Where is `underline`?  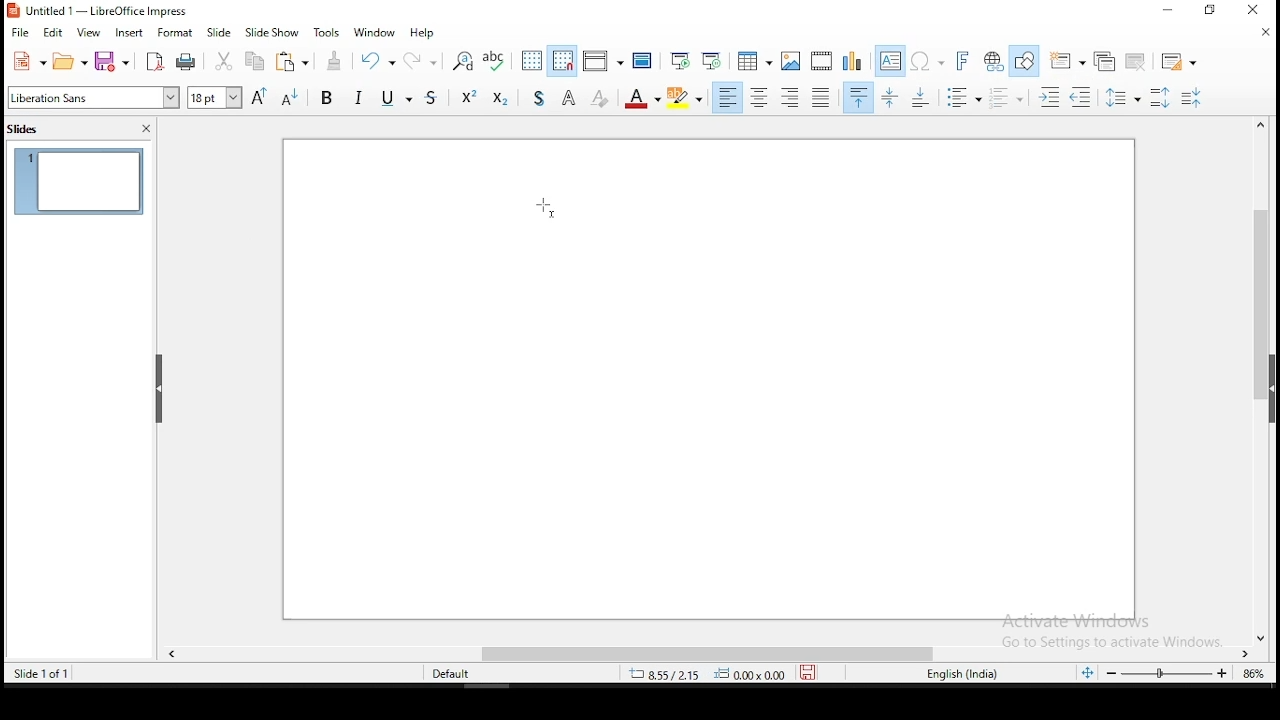 underline is located at coordinates (387, 100).